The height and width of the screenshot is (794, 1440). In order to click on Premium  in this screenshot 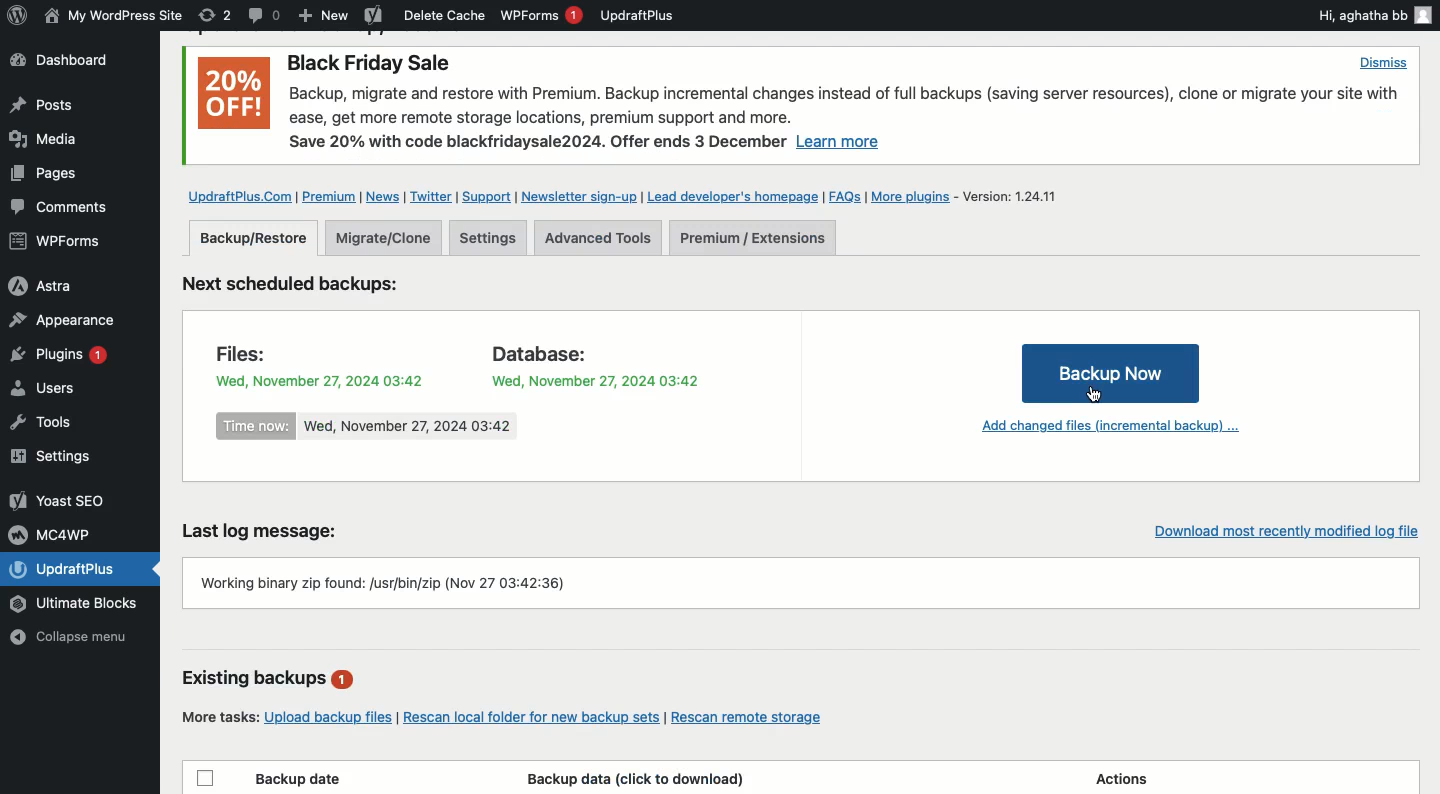, I will do `click(333, 197)`.